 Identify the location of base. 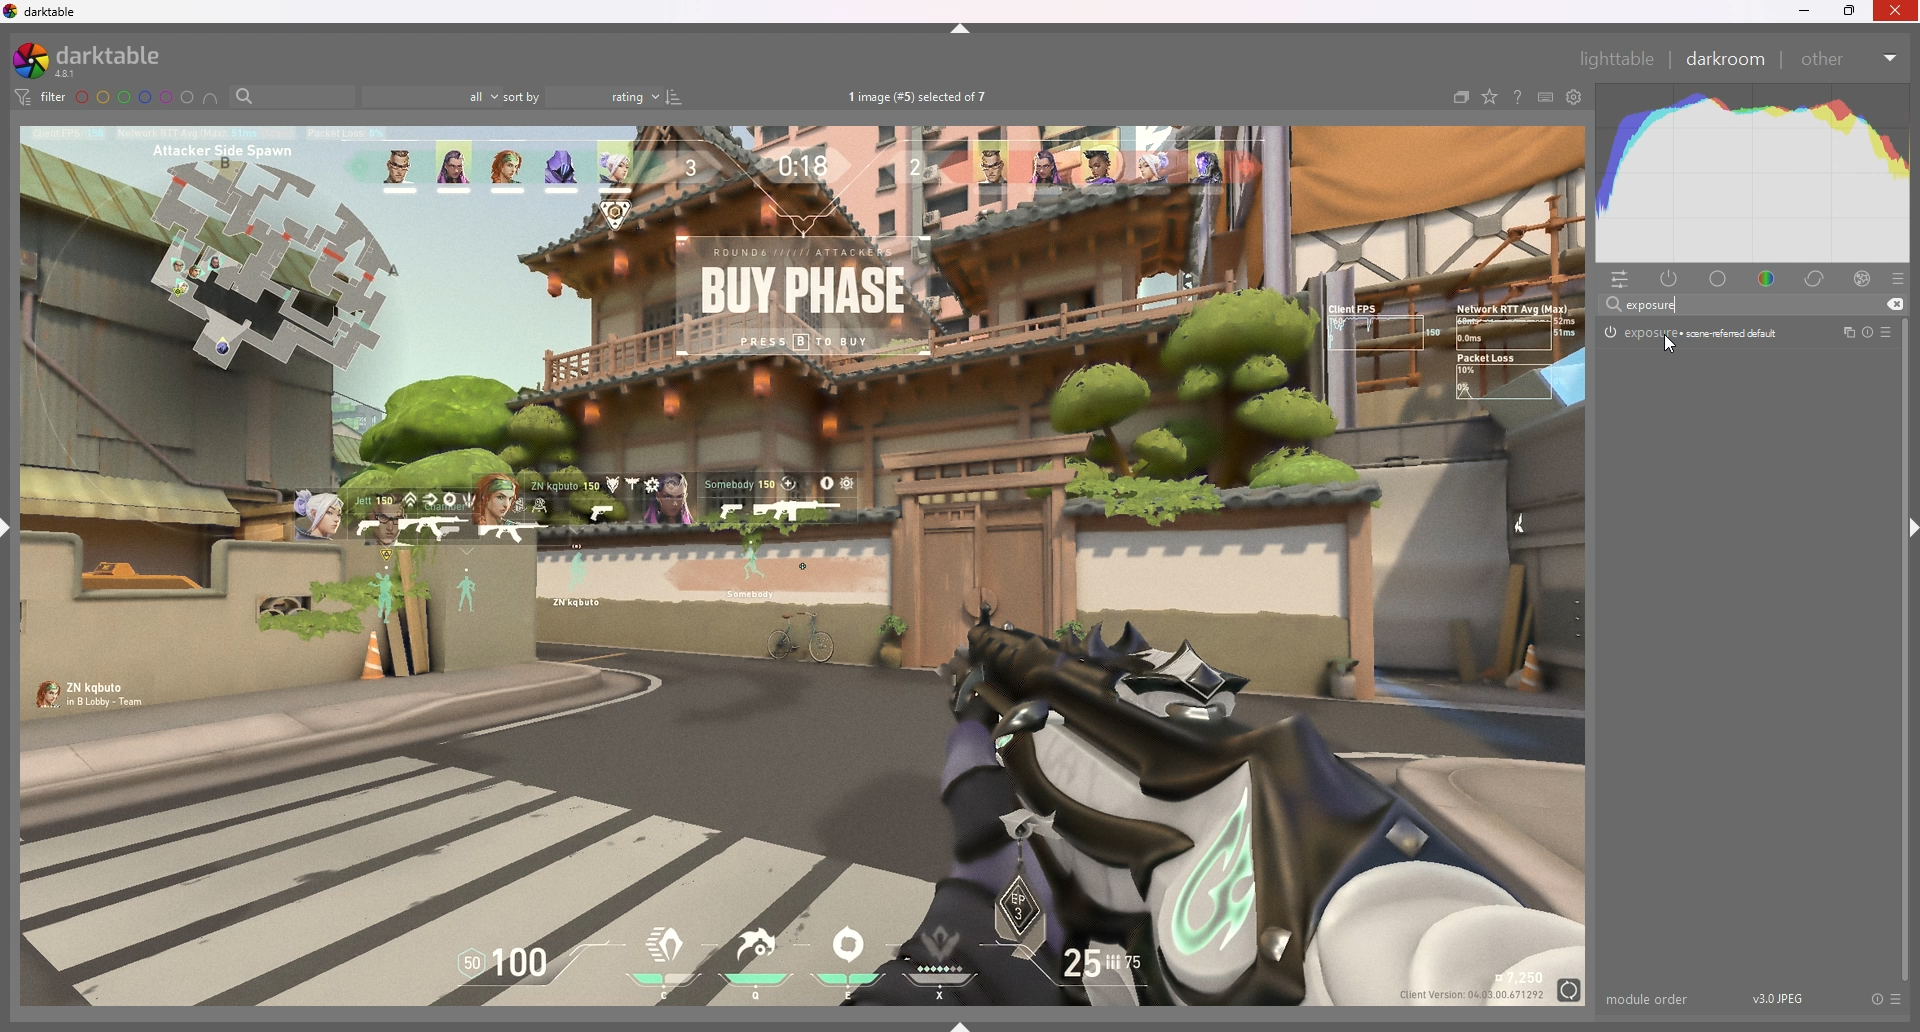
(1719, 280).